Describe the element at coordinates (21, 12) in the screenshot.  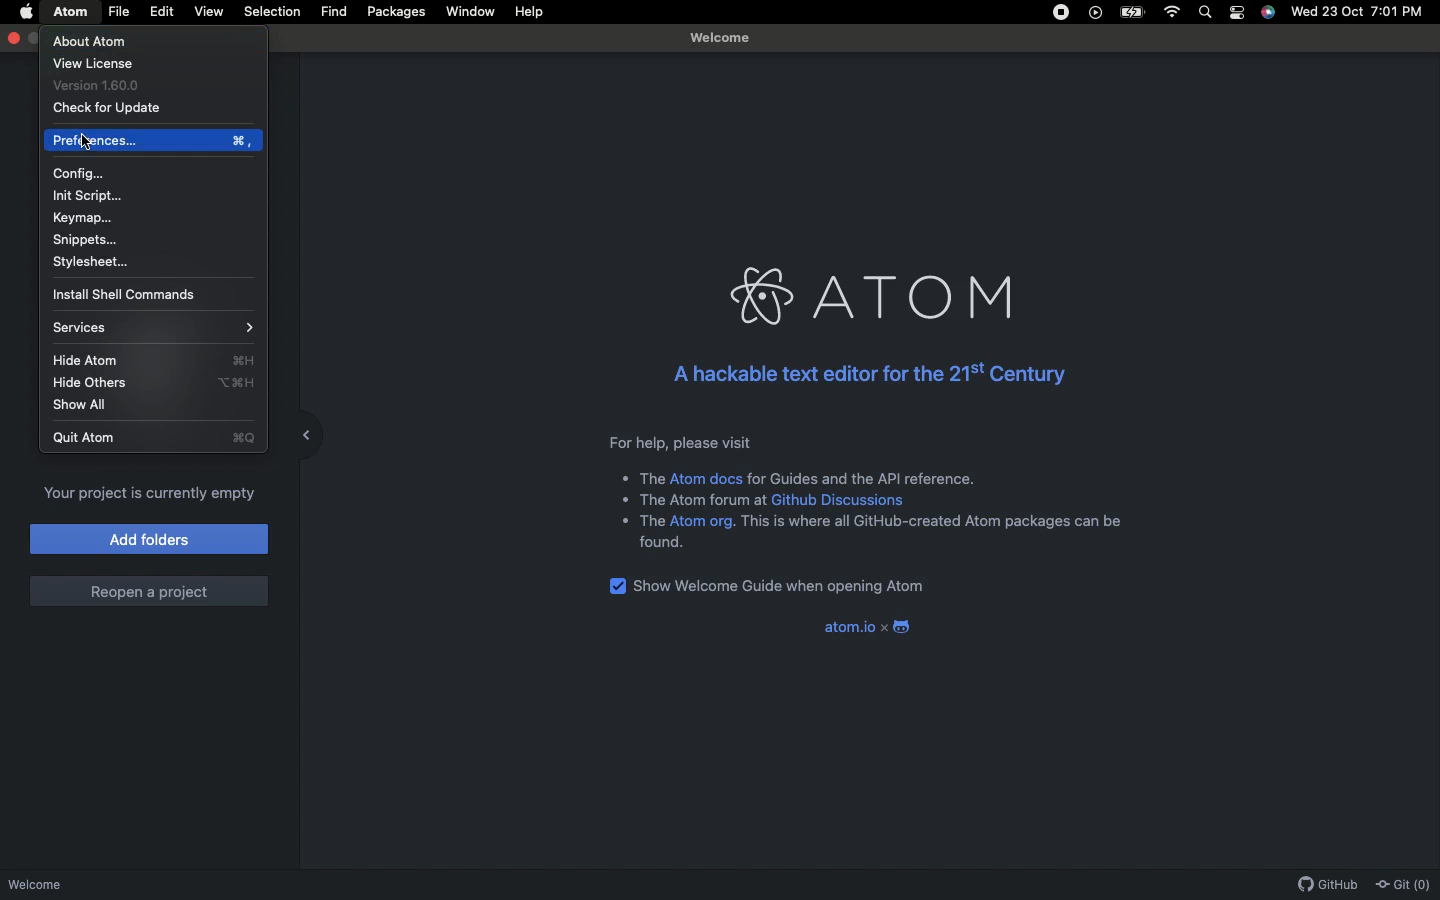
I see `Apple logo` at that location.